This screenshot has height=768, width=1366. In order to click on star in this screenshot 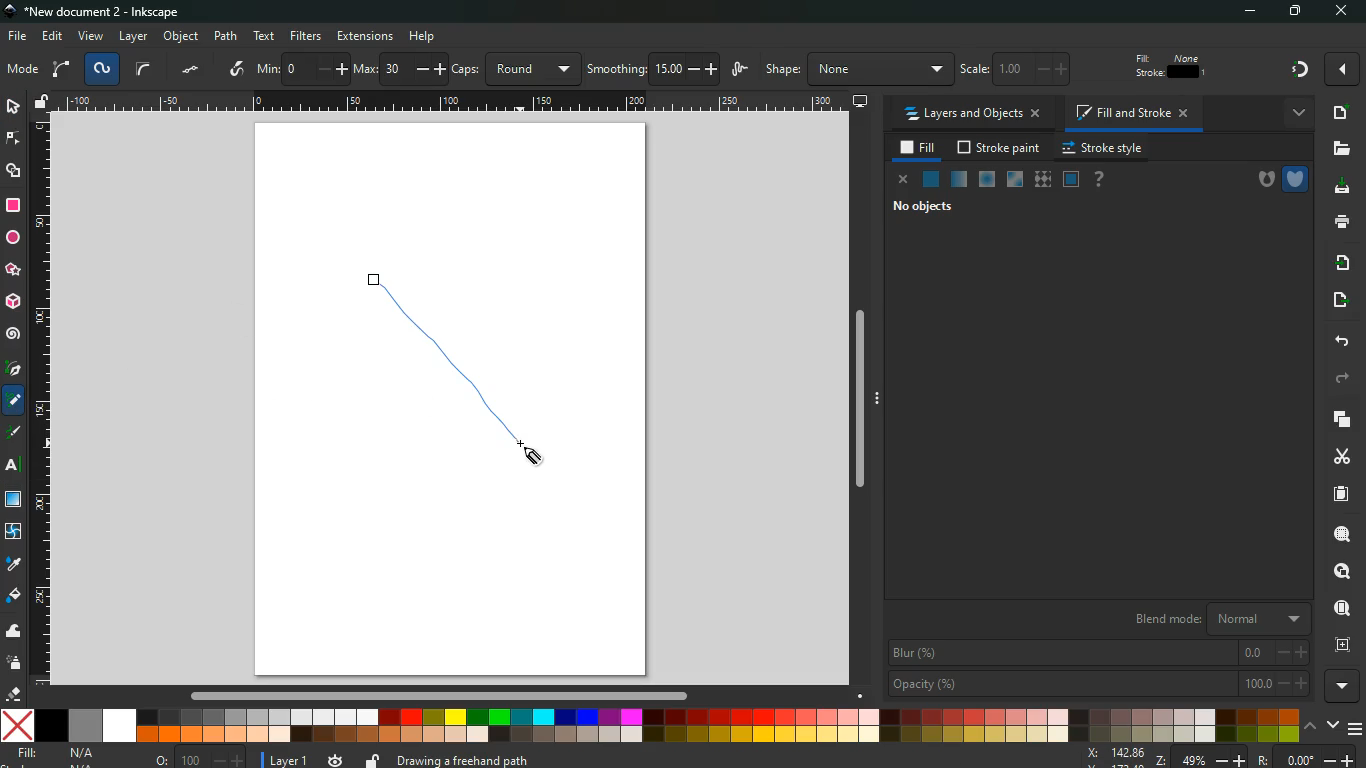, I will do `click(13, 270)`.